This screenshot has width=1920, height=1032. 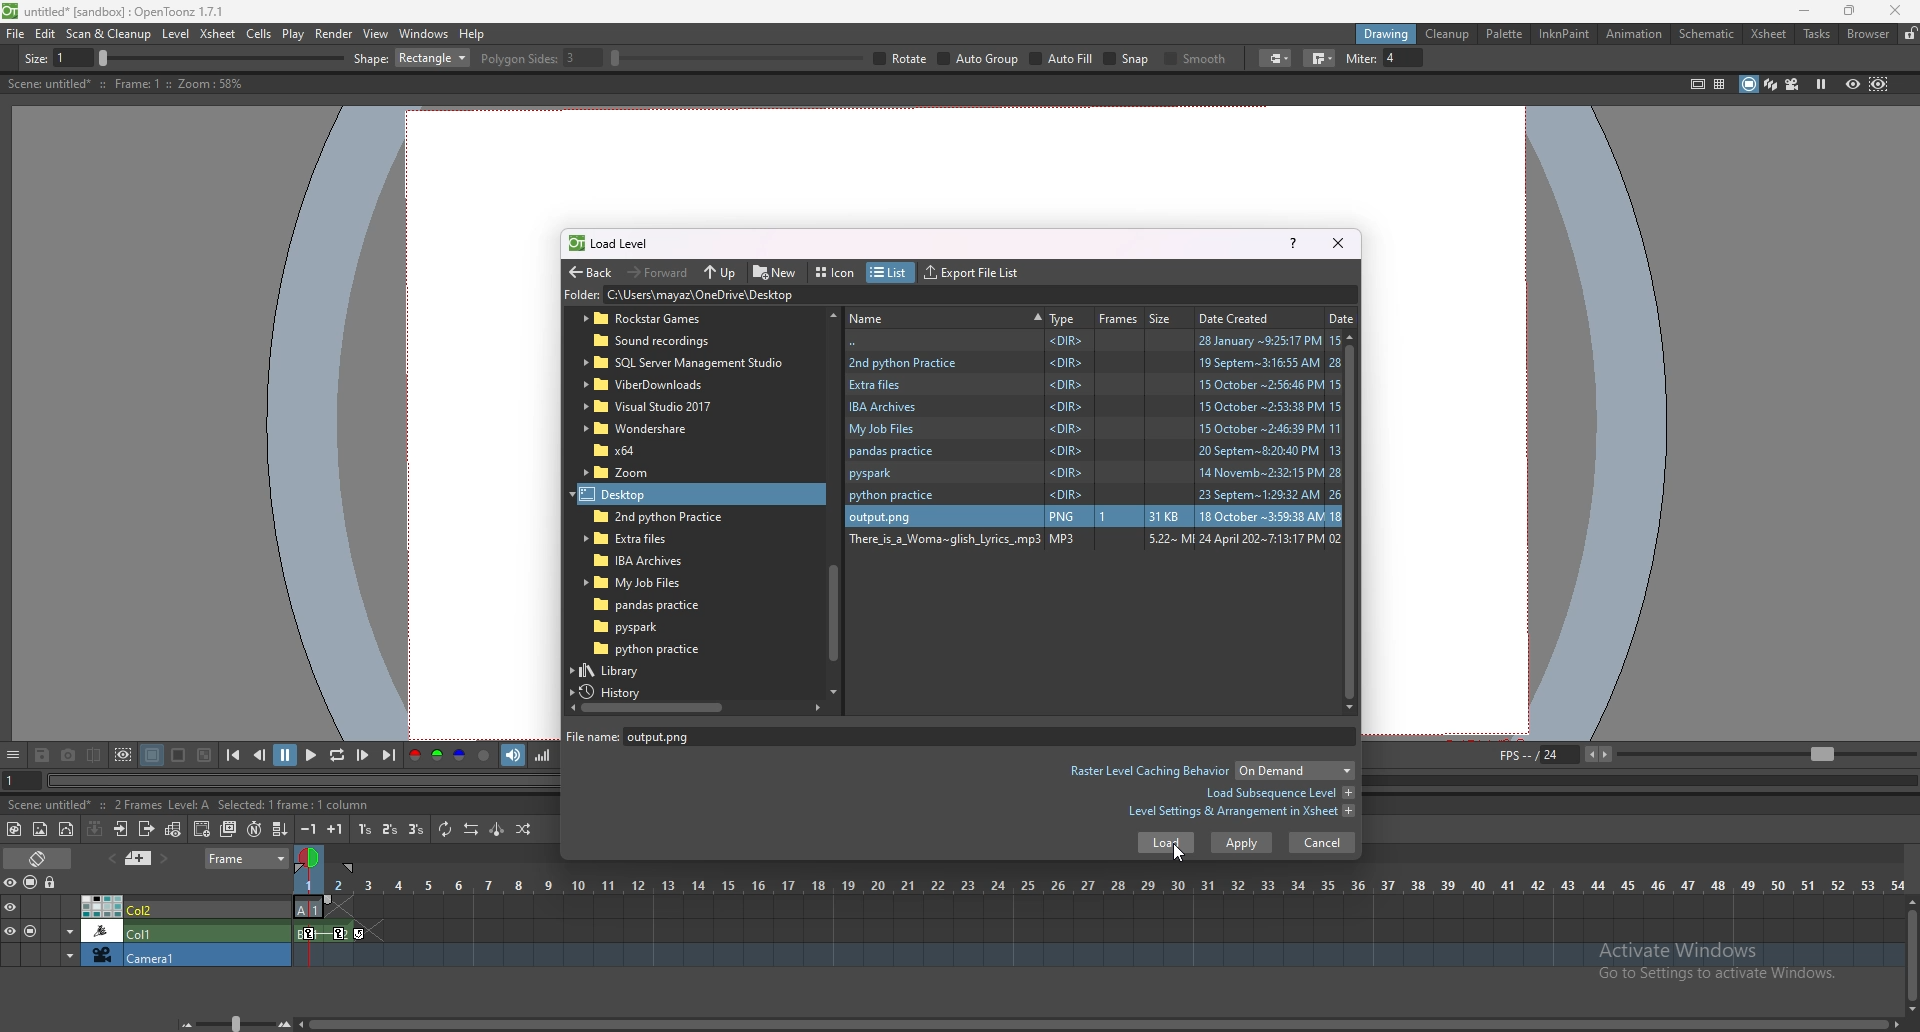 I want to click on zoom, so click(x=231, y=1023).